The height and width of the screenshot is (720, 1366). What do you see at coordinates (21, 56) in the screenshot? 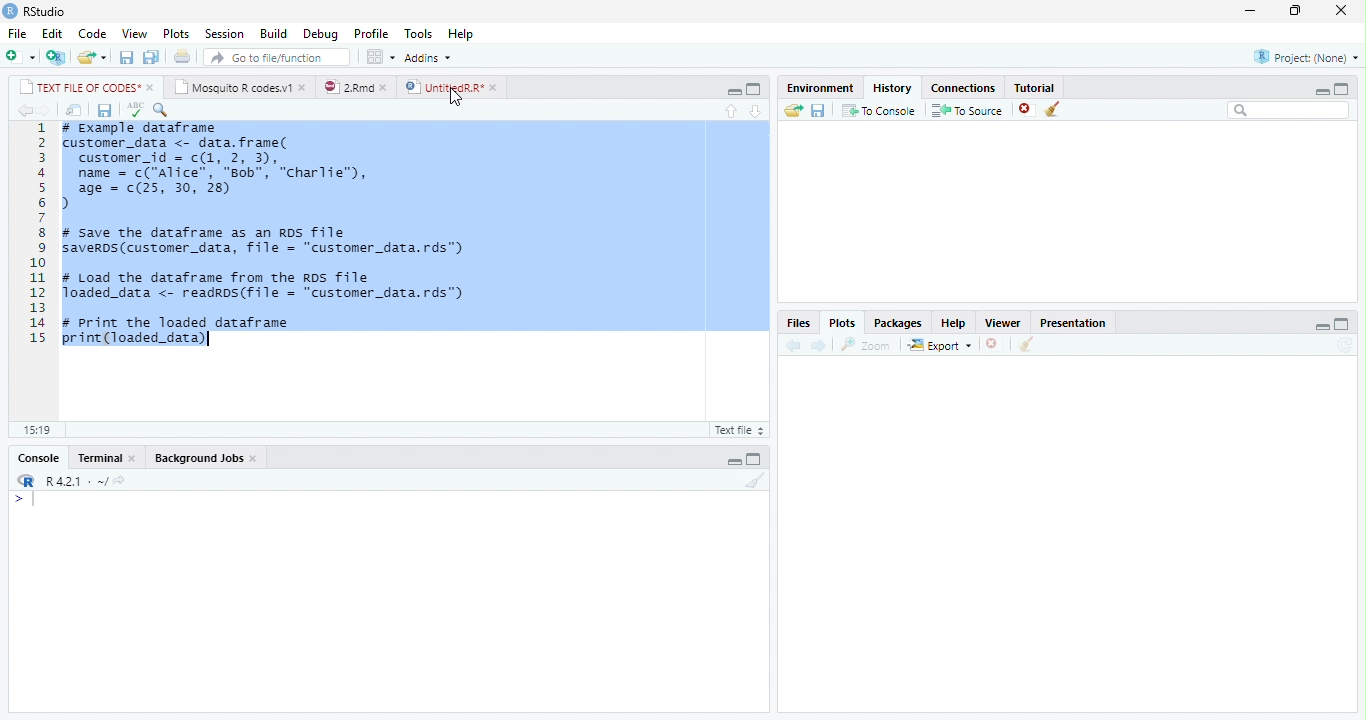
I see `new file` at bounding box center [21, 56].